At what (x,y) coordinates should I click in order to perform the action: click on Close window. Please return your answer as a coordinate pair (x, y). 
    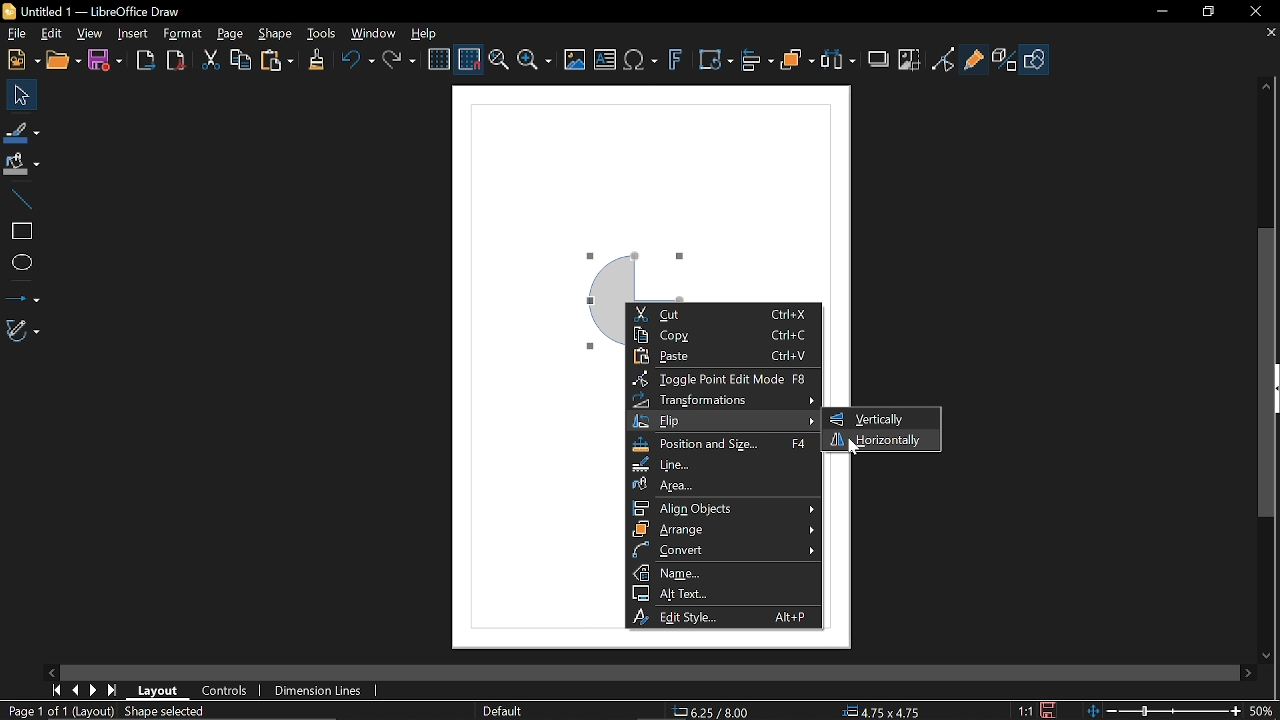
    Looking at the image, I should click on (1258, 12).